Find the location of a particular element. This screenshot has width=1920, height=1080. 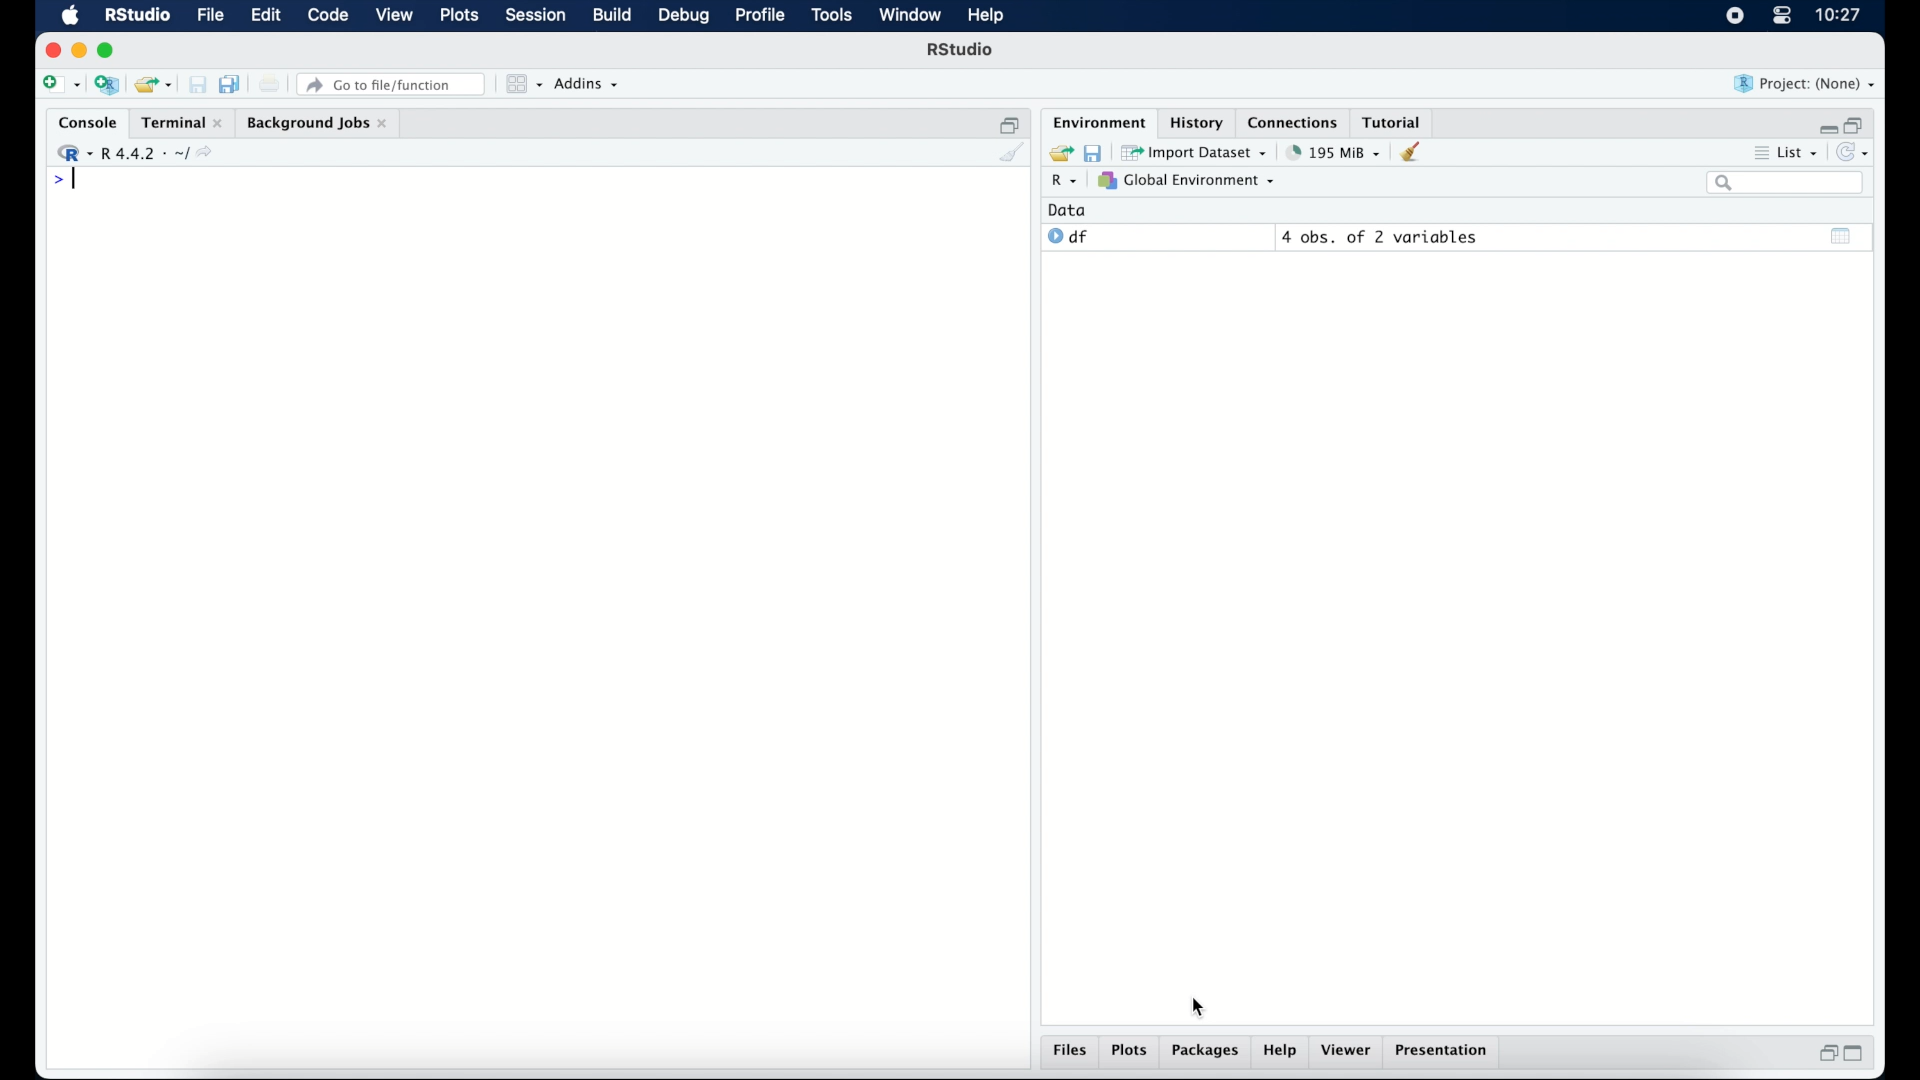

console is located at coordinates (83, 123).